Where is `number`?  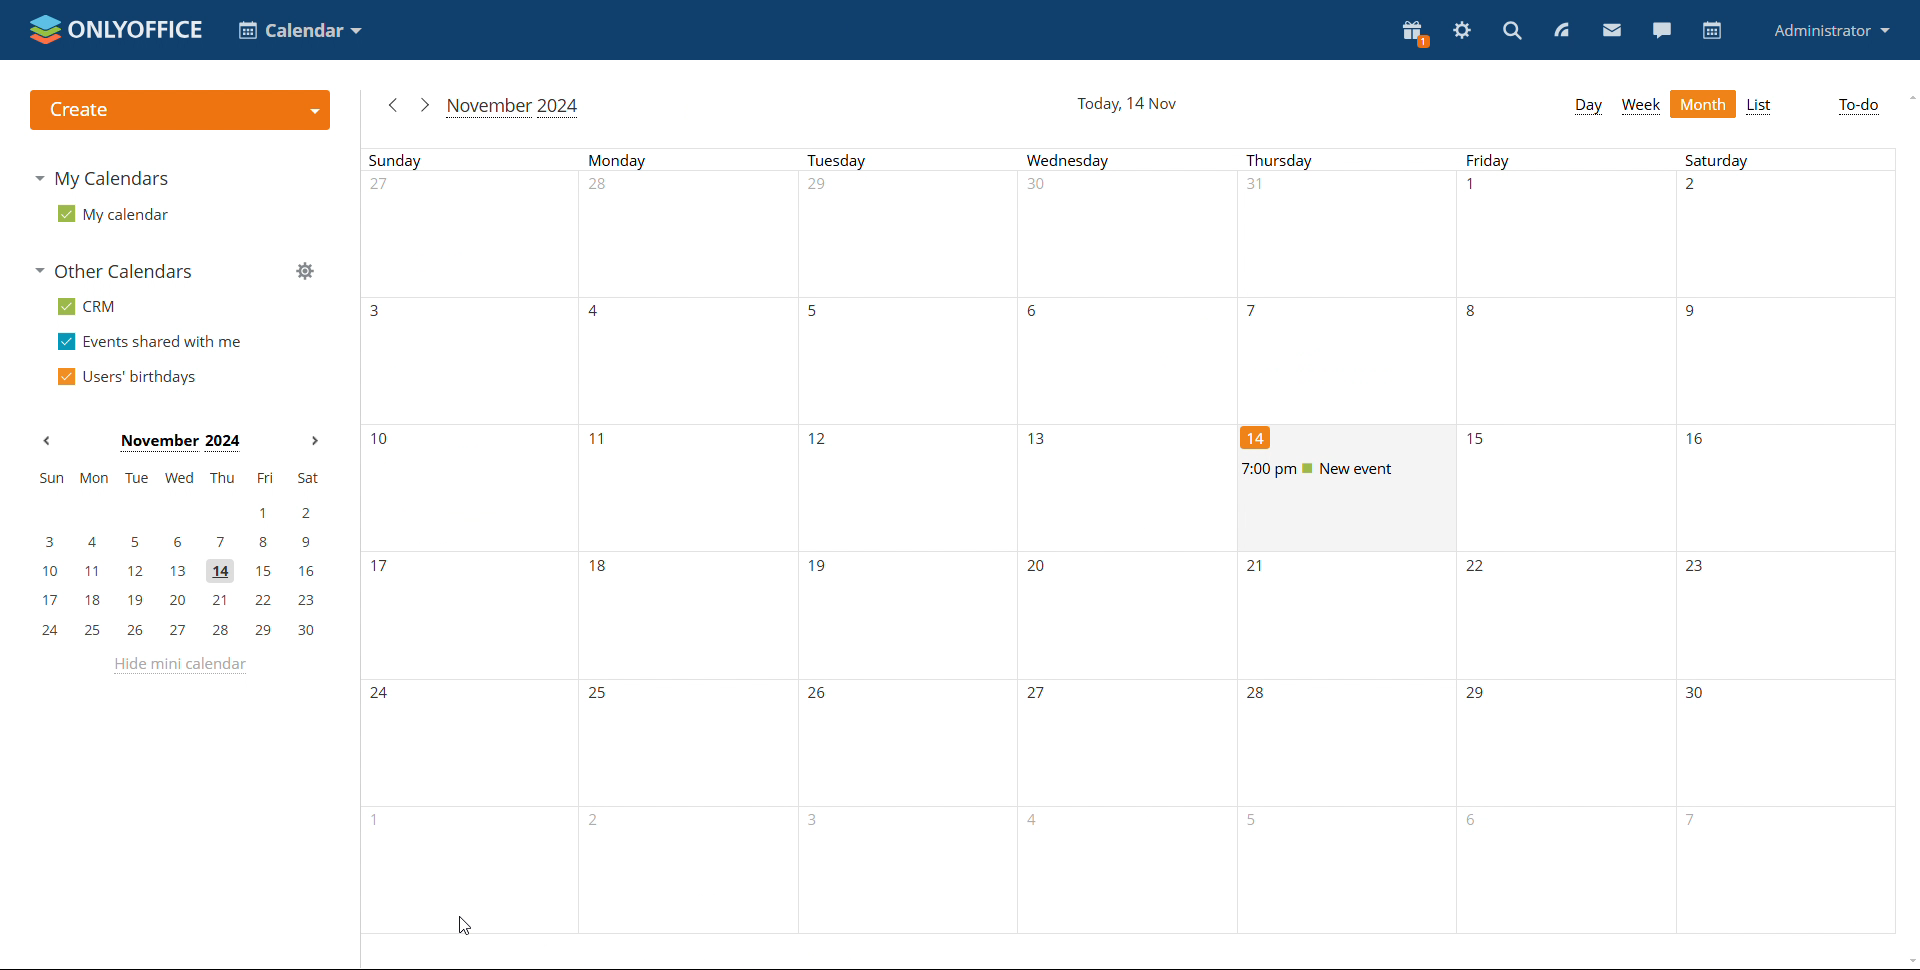 number is located at coordinates (1039, 823).